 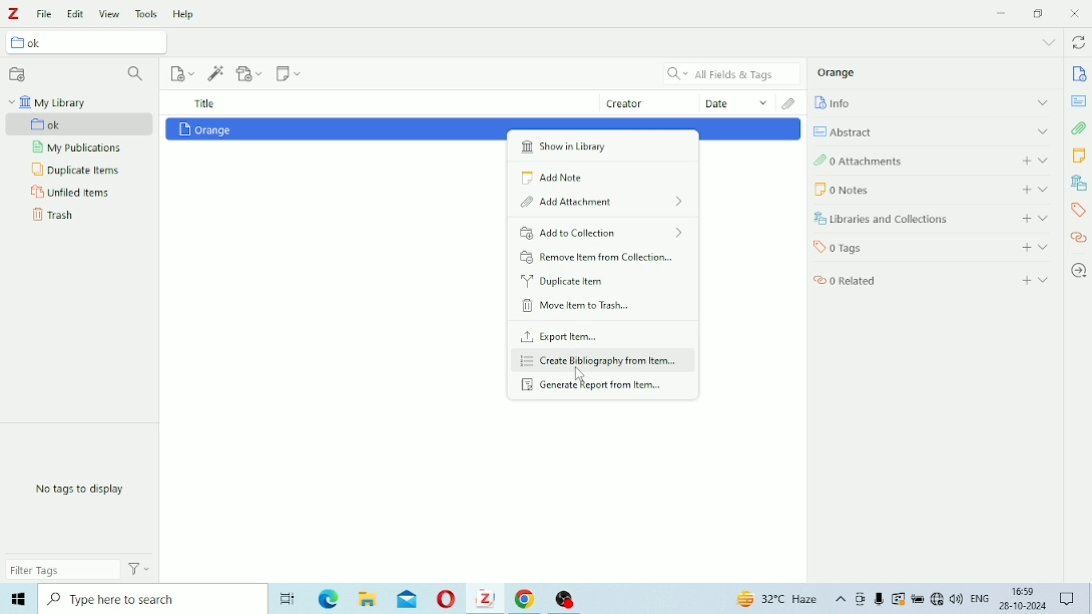 I want to click on Close, so click(x=1074, y=13).